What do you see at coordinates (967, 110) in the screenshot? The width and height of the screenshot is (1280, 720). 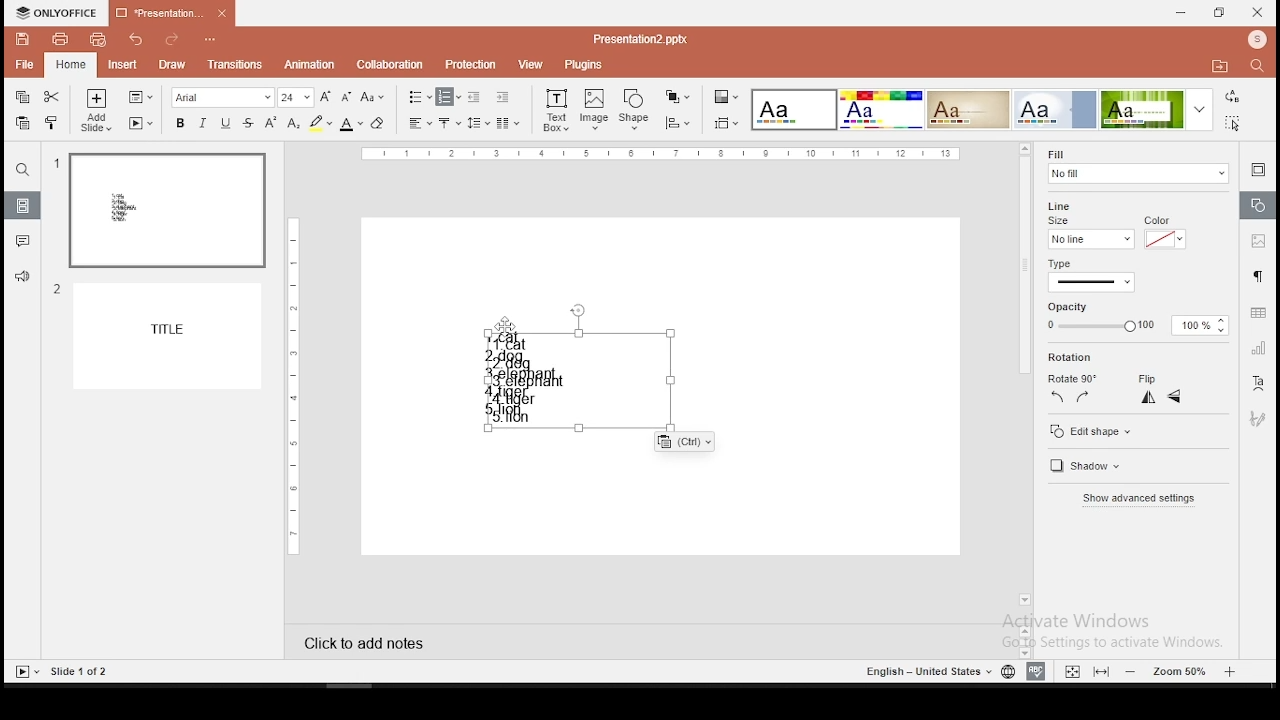 I see `theme` at bounding box center [967, 110].